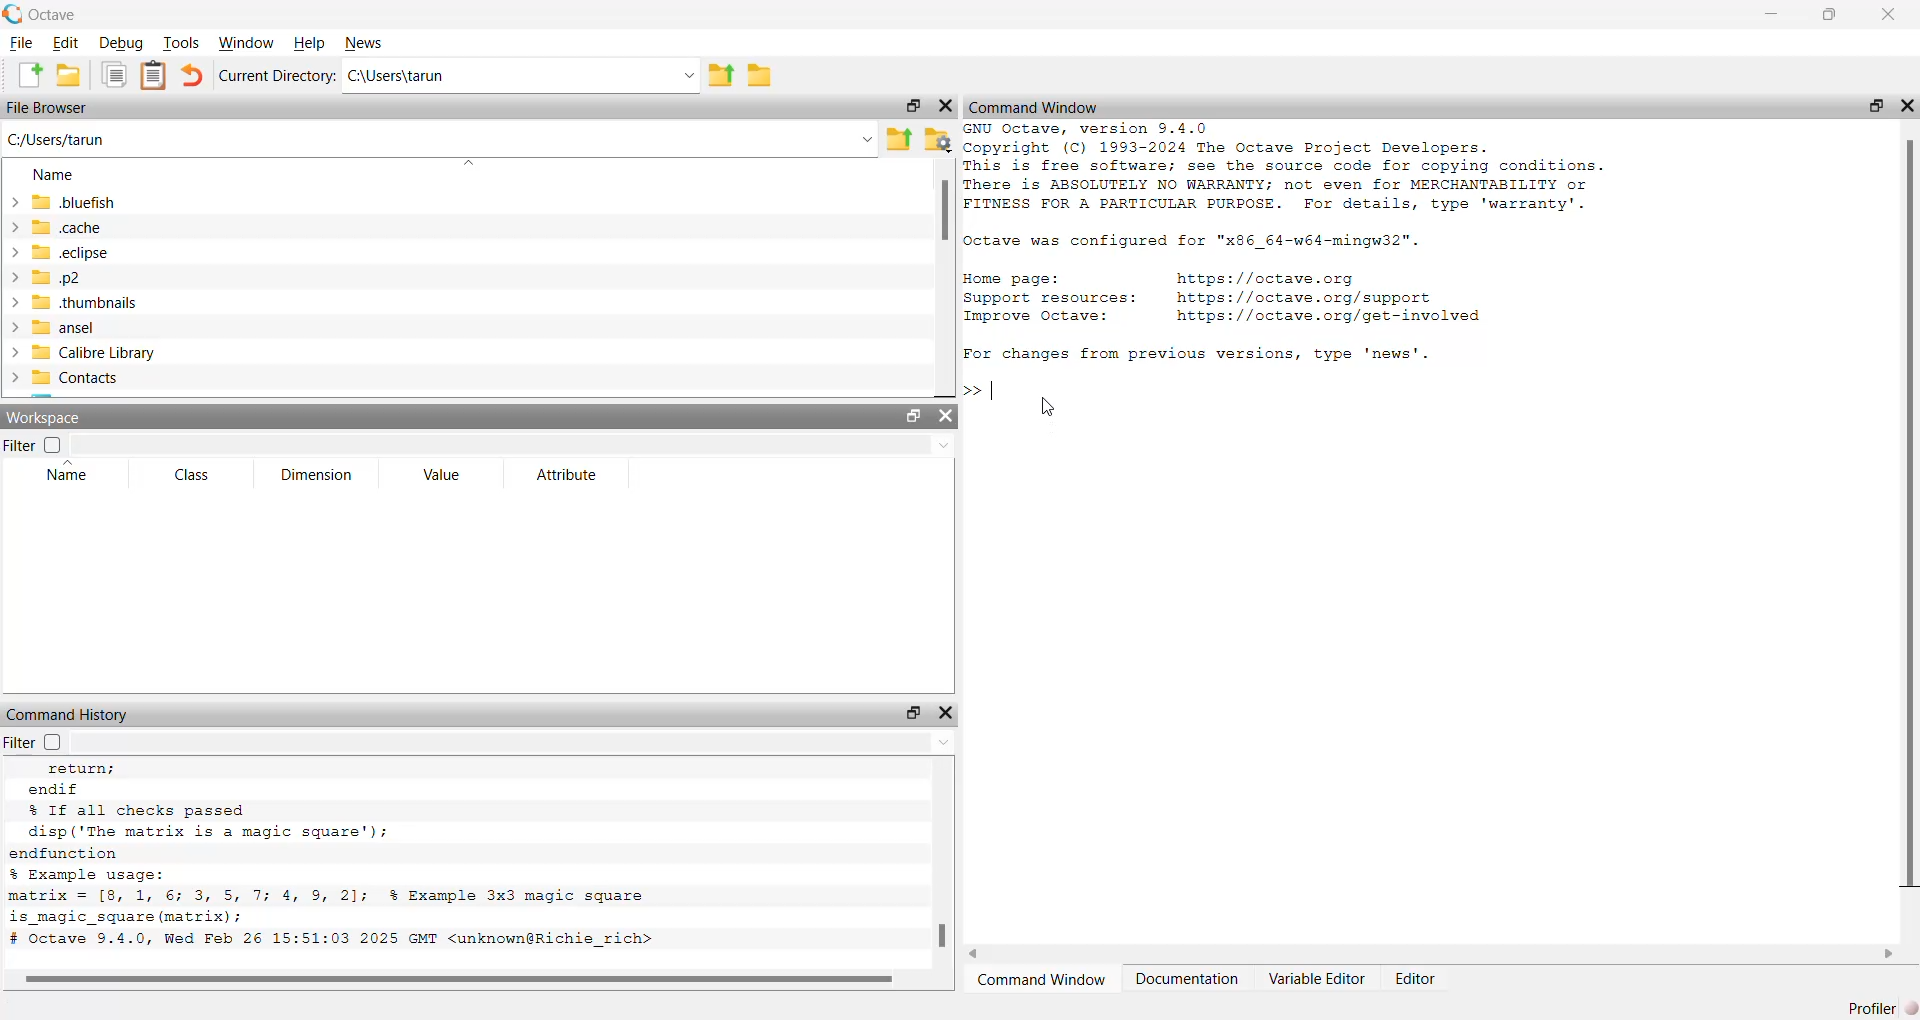 Image resolution: width=1920 pixels, height=1020 pixels. Describe the element at coordinates (1908, 106) in the screenshot. I see `close` at that location.